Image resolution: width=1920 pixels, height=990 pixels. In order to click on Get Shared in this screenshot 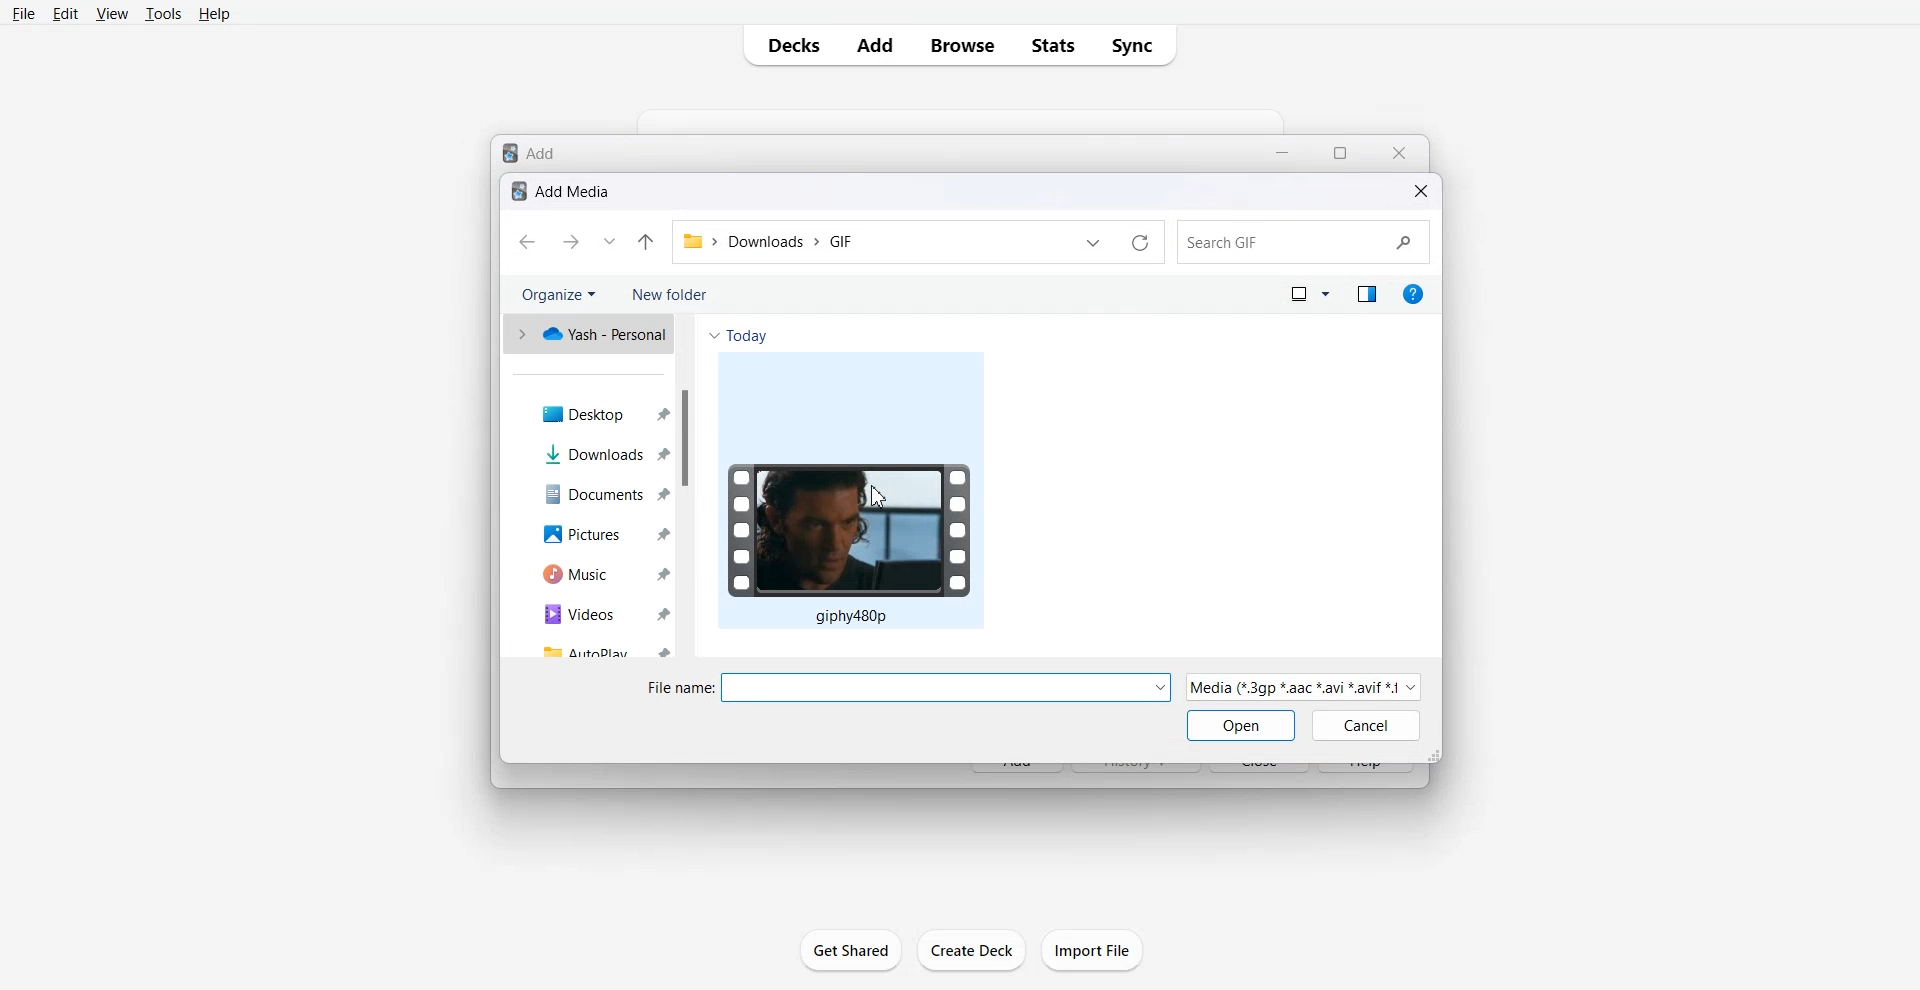, I will do `click(851, 948)`.